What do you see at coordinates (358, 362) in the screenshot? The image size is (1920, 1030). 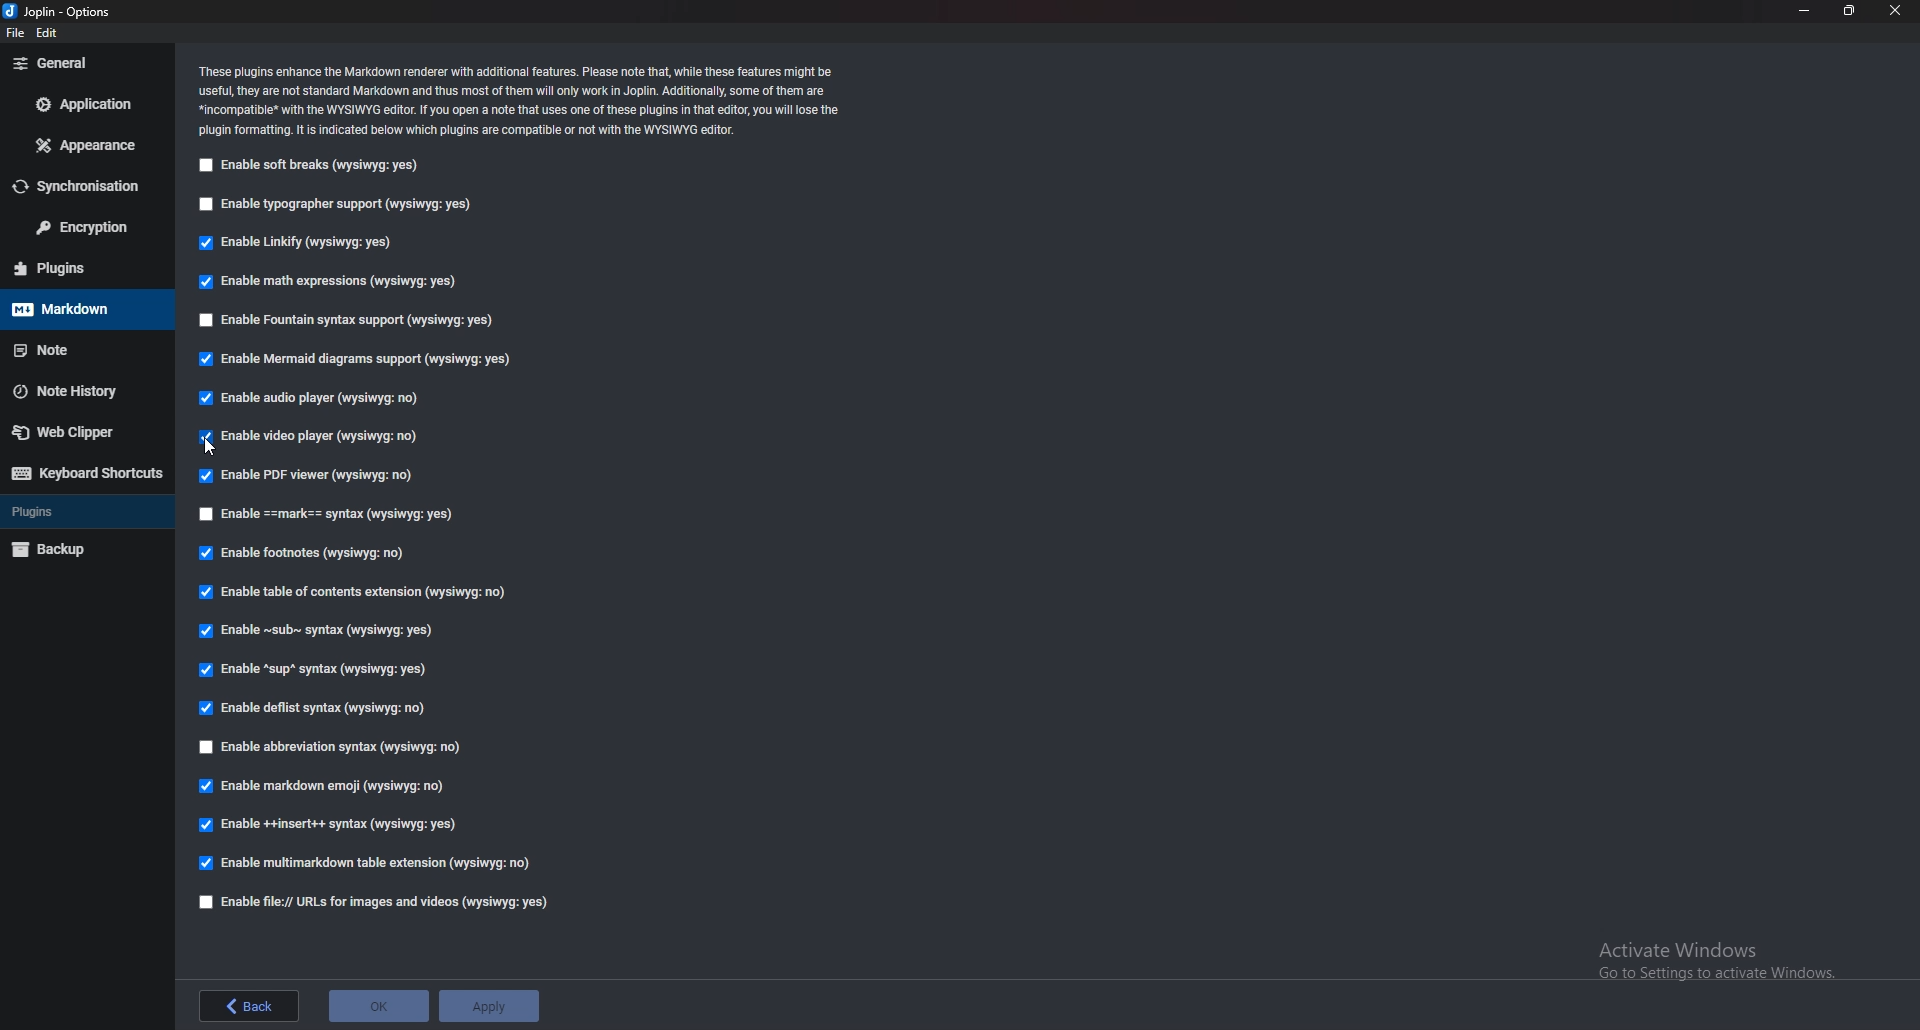 I see `Enable mermaid diagrams support (wysiqyg:yes)` at bounding box center [358, 362].